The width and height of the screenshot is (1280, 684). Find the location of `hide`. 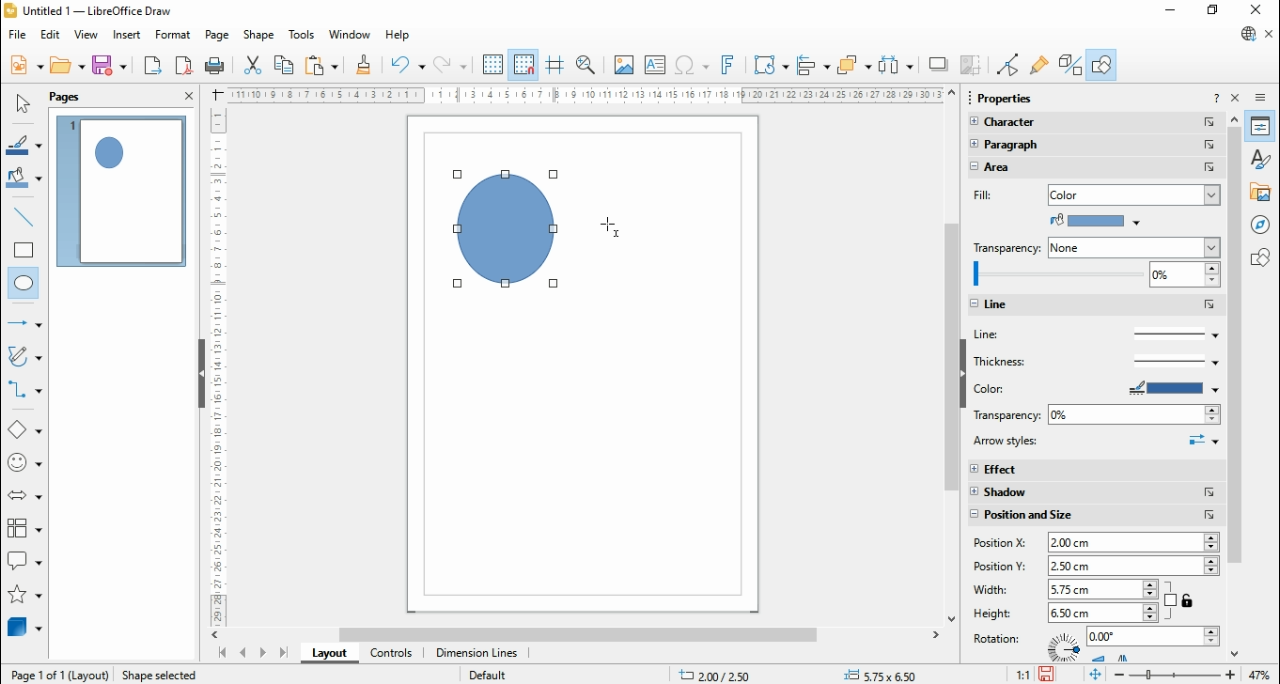

hide is located at coordinates (962, 374).